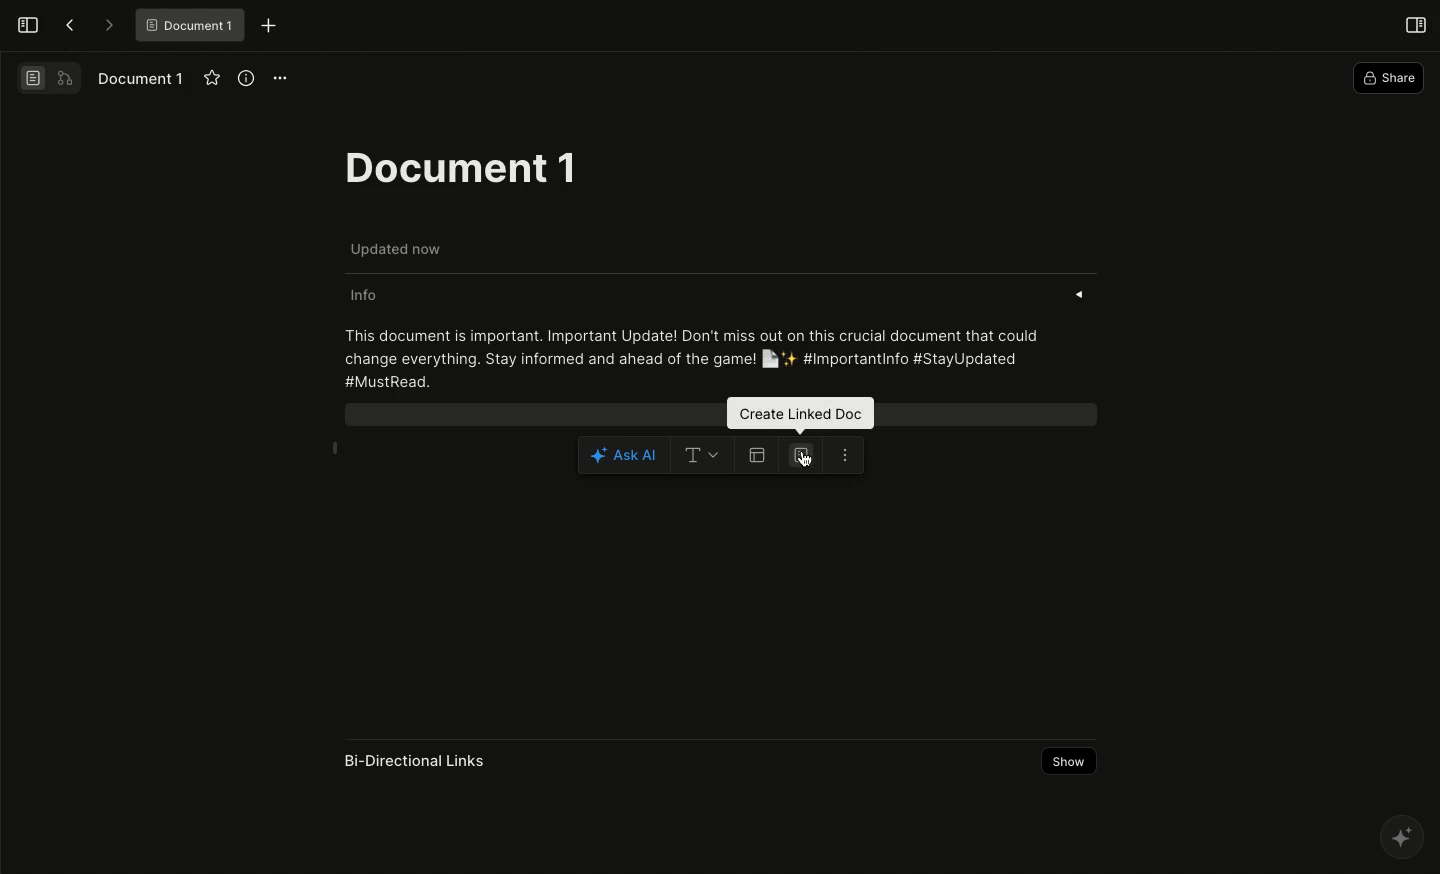 Image resolution: width=1440 pixels, height=874 pixels. I want to click on More options, so click(845, 456).